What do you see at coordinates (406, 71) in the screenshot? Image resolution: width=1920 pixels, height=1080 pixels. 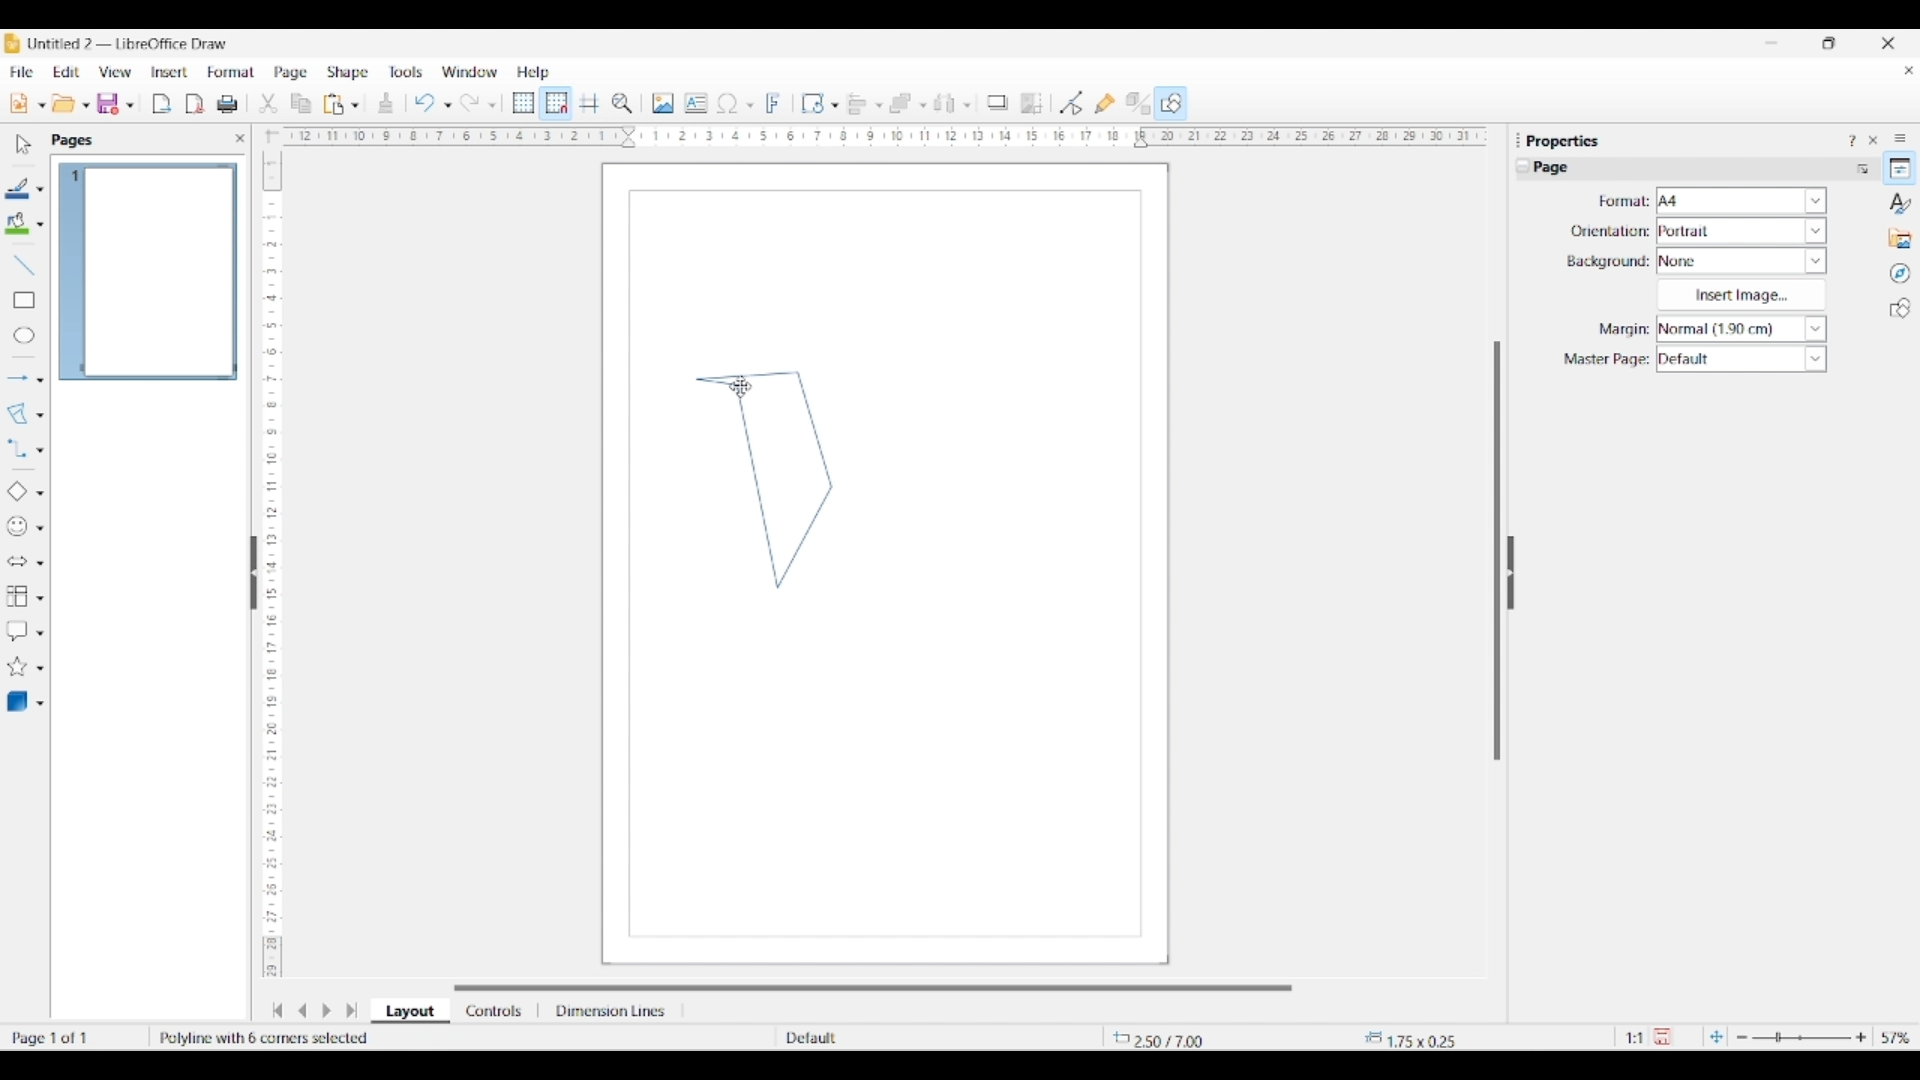 I see `Tools` at bounding box center [406, 71].